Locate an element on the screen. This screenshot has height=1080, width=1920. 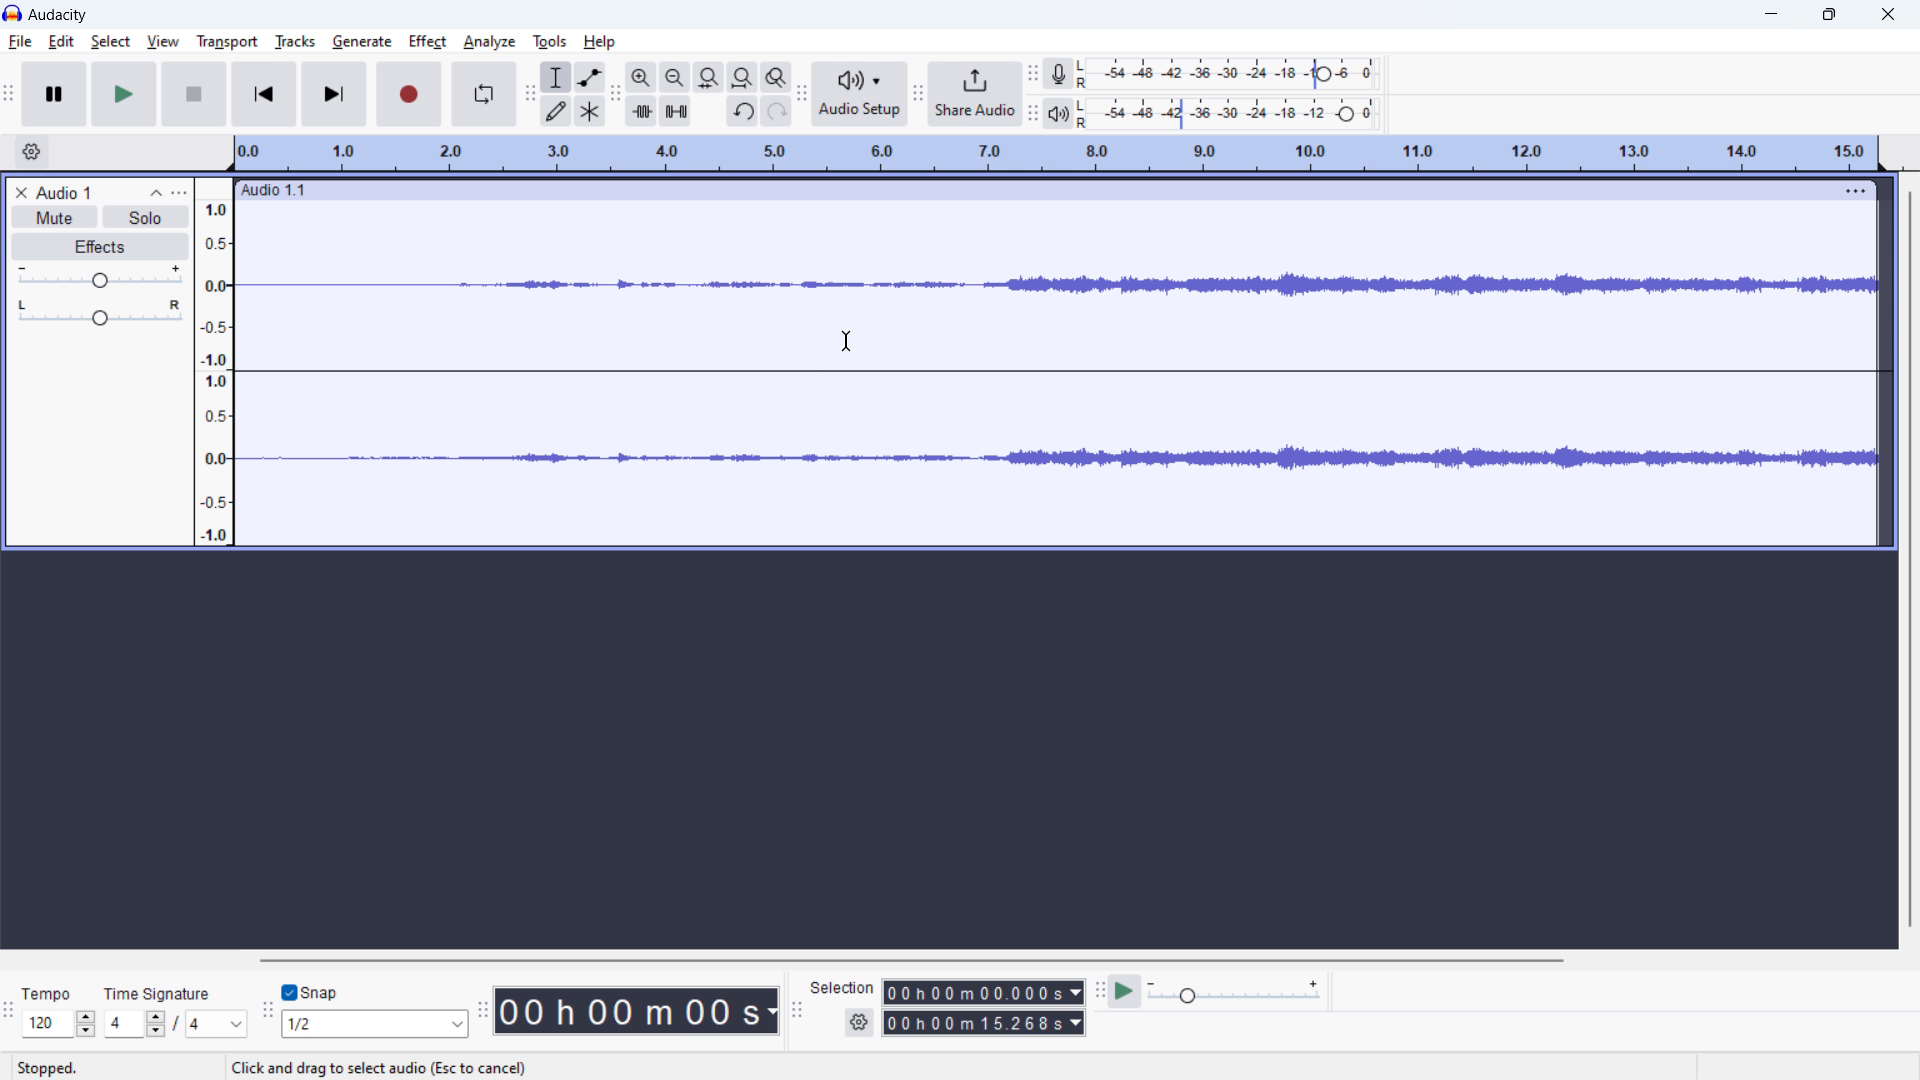
record level is located at coordinates (1233, 74).